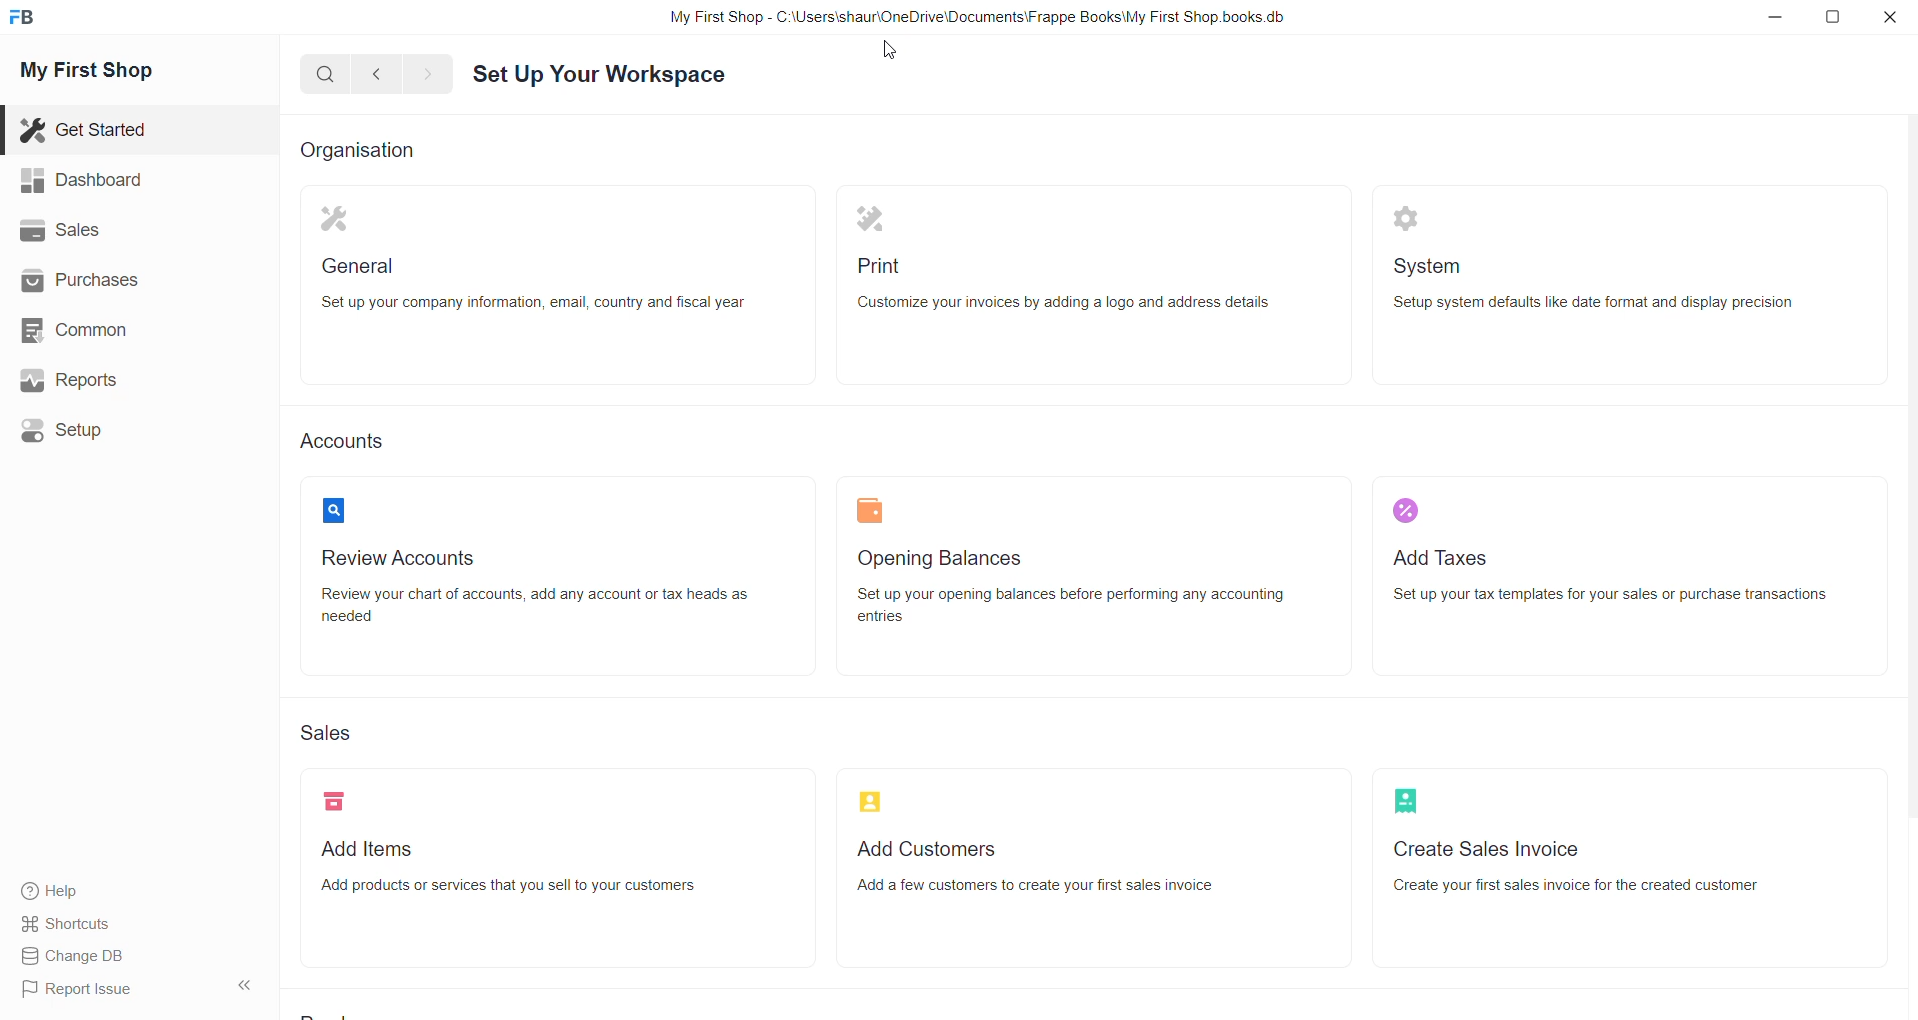  Describe the element at coordinates (345, 443) in the screenshot. I see `Accounts` at that location.